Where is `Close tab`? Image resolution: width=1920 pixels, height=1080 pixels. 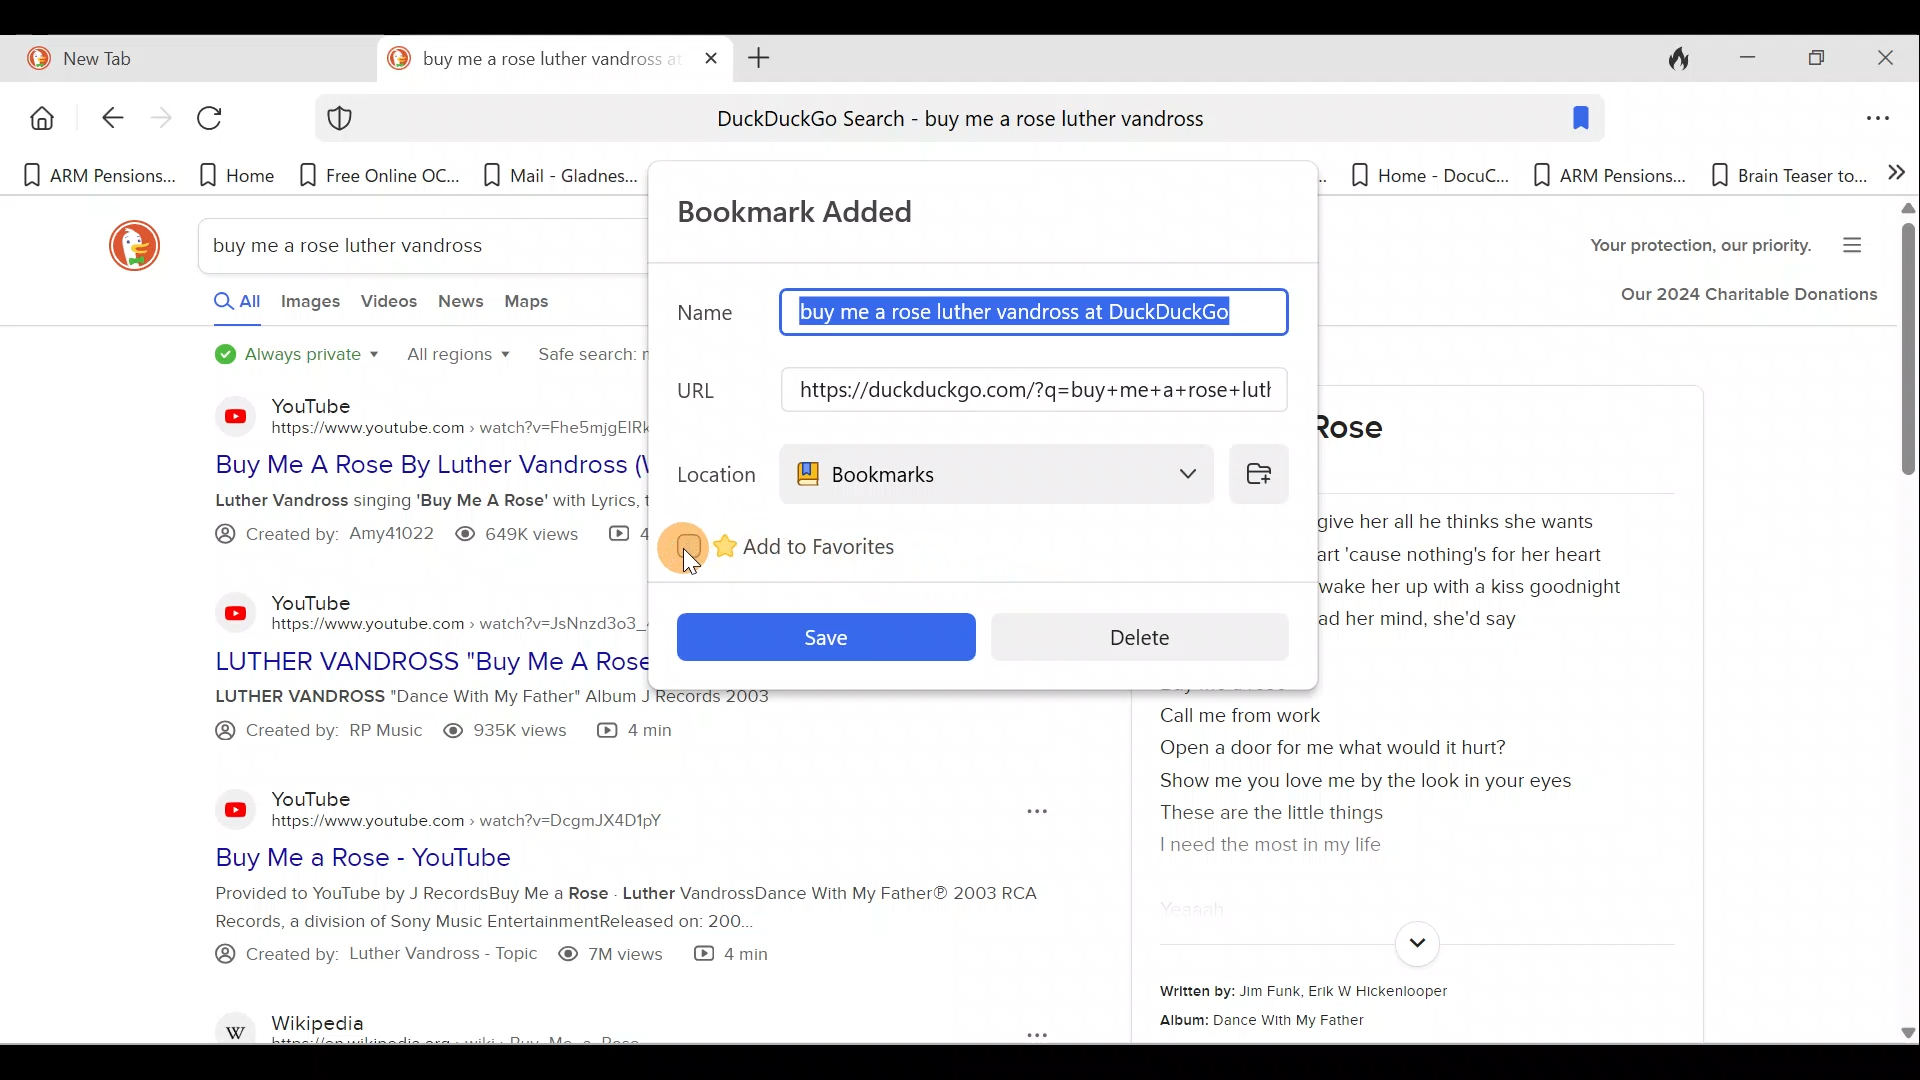
Close tab is located at coordinates (712, 54).